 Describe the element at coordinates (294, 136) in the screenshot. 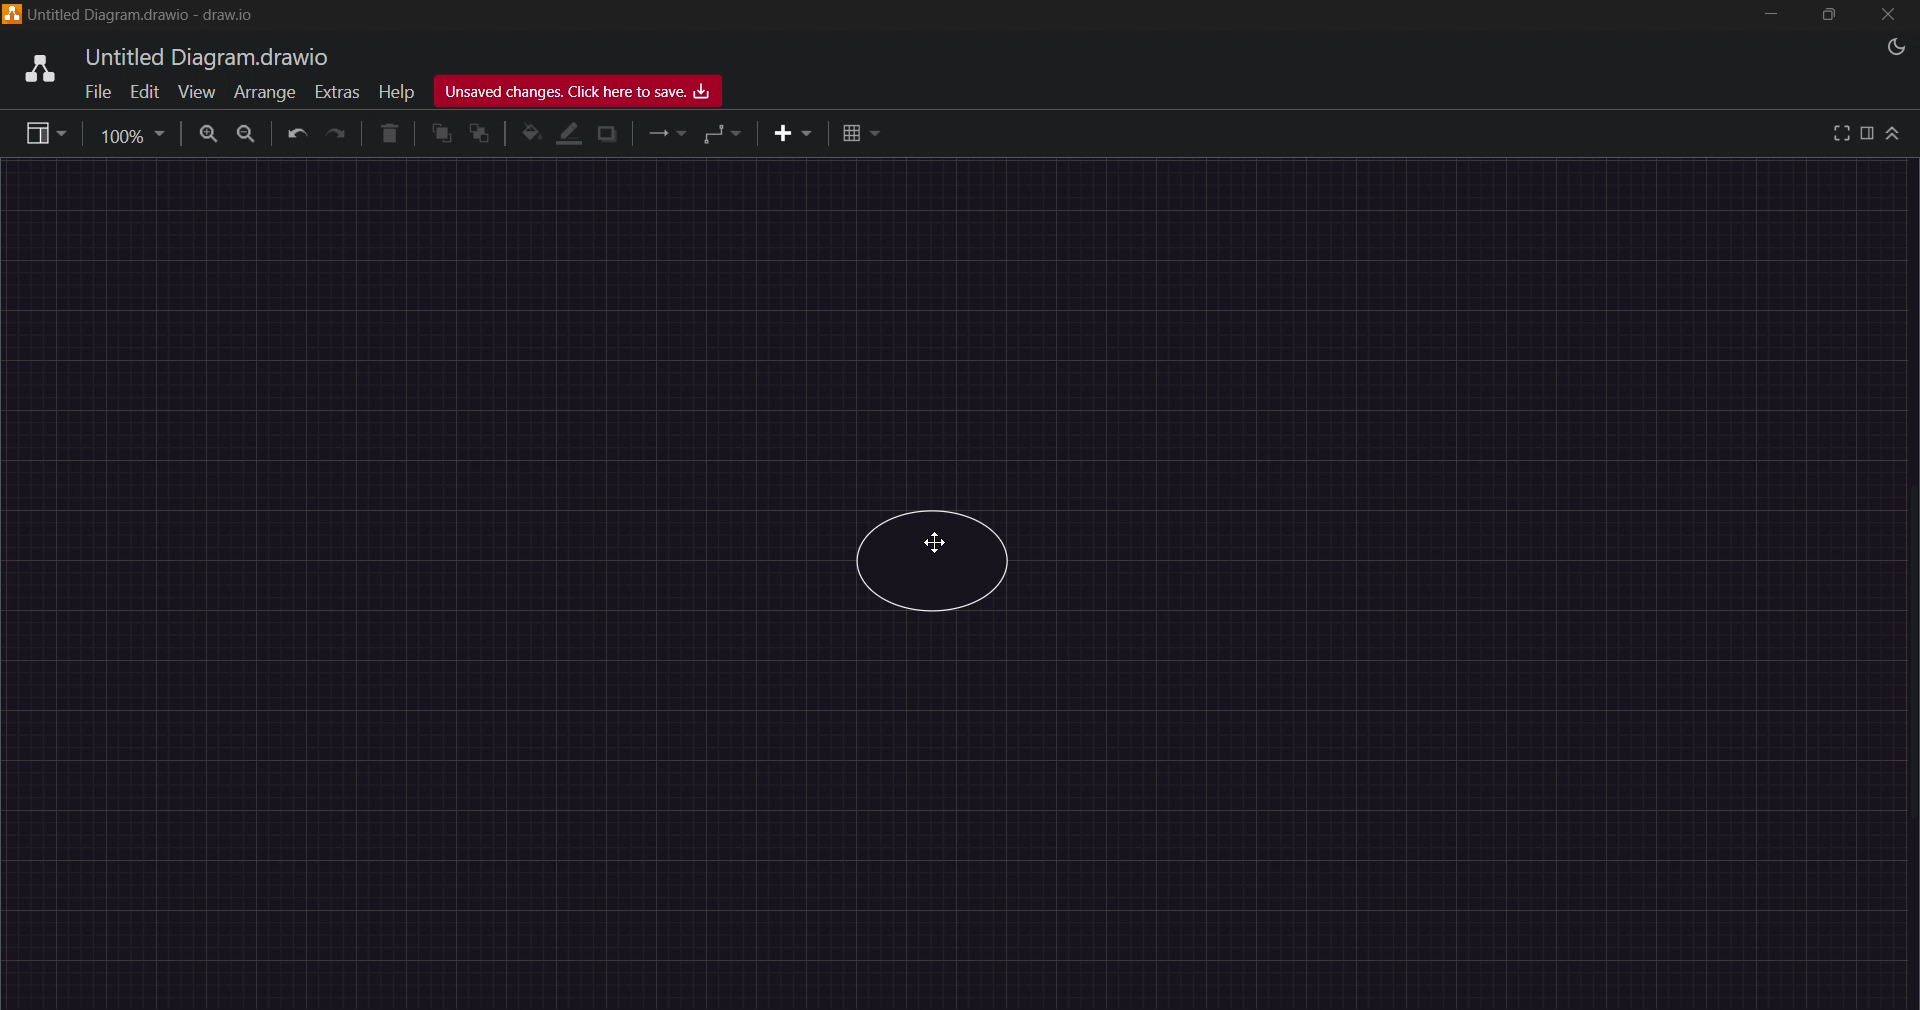

I see `undo` at that location.